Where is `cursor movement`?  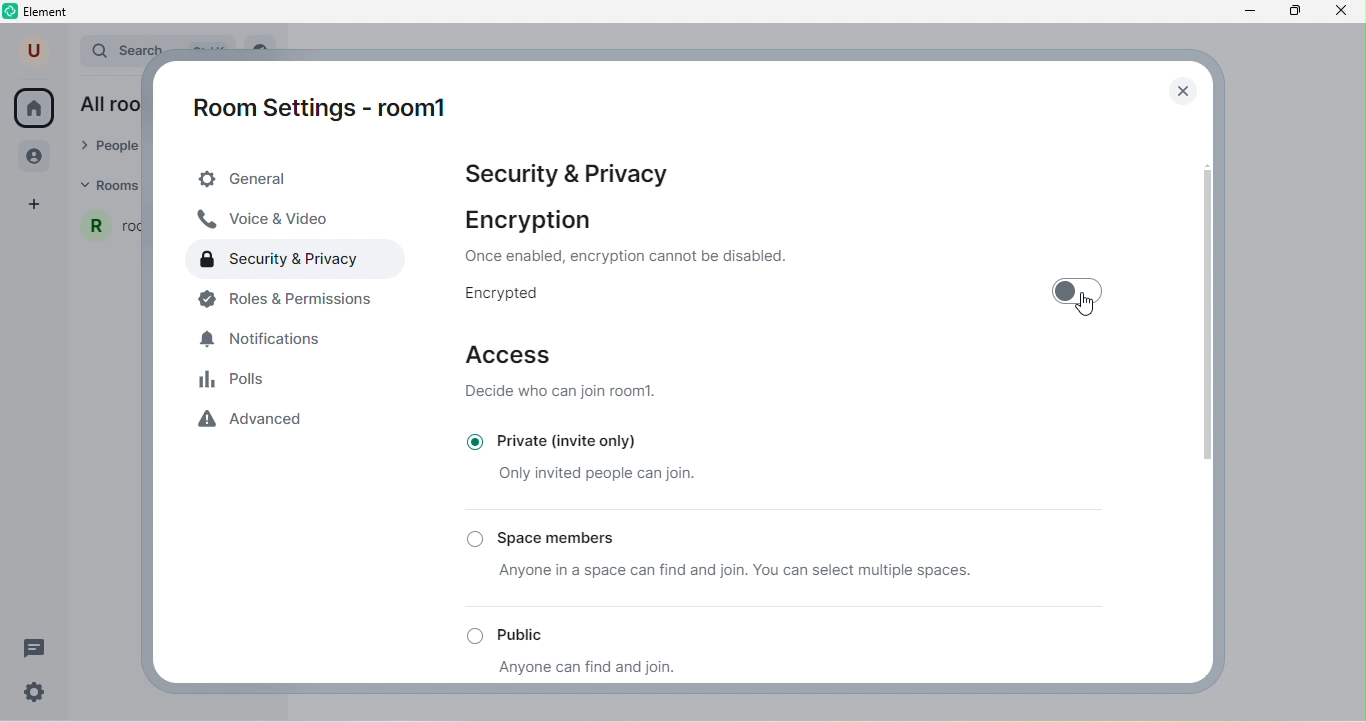
cursor movement is located at coordinates (1083, 305).